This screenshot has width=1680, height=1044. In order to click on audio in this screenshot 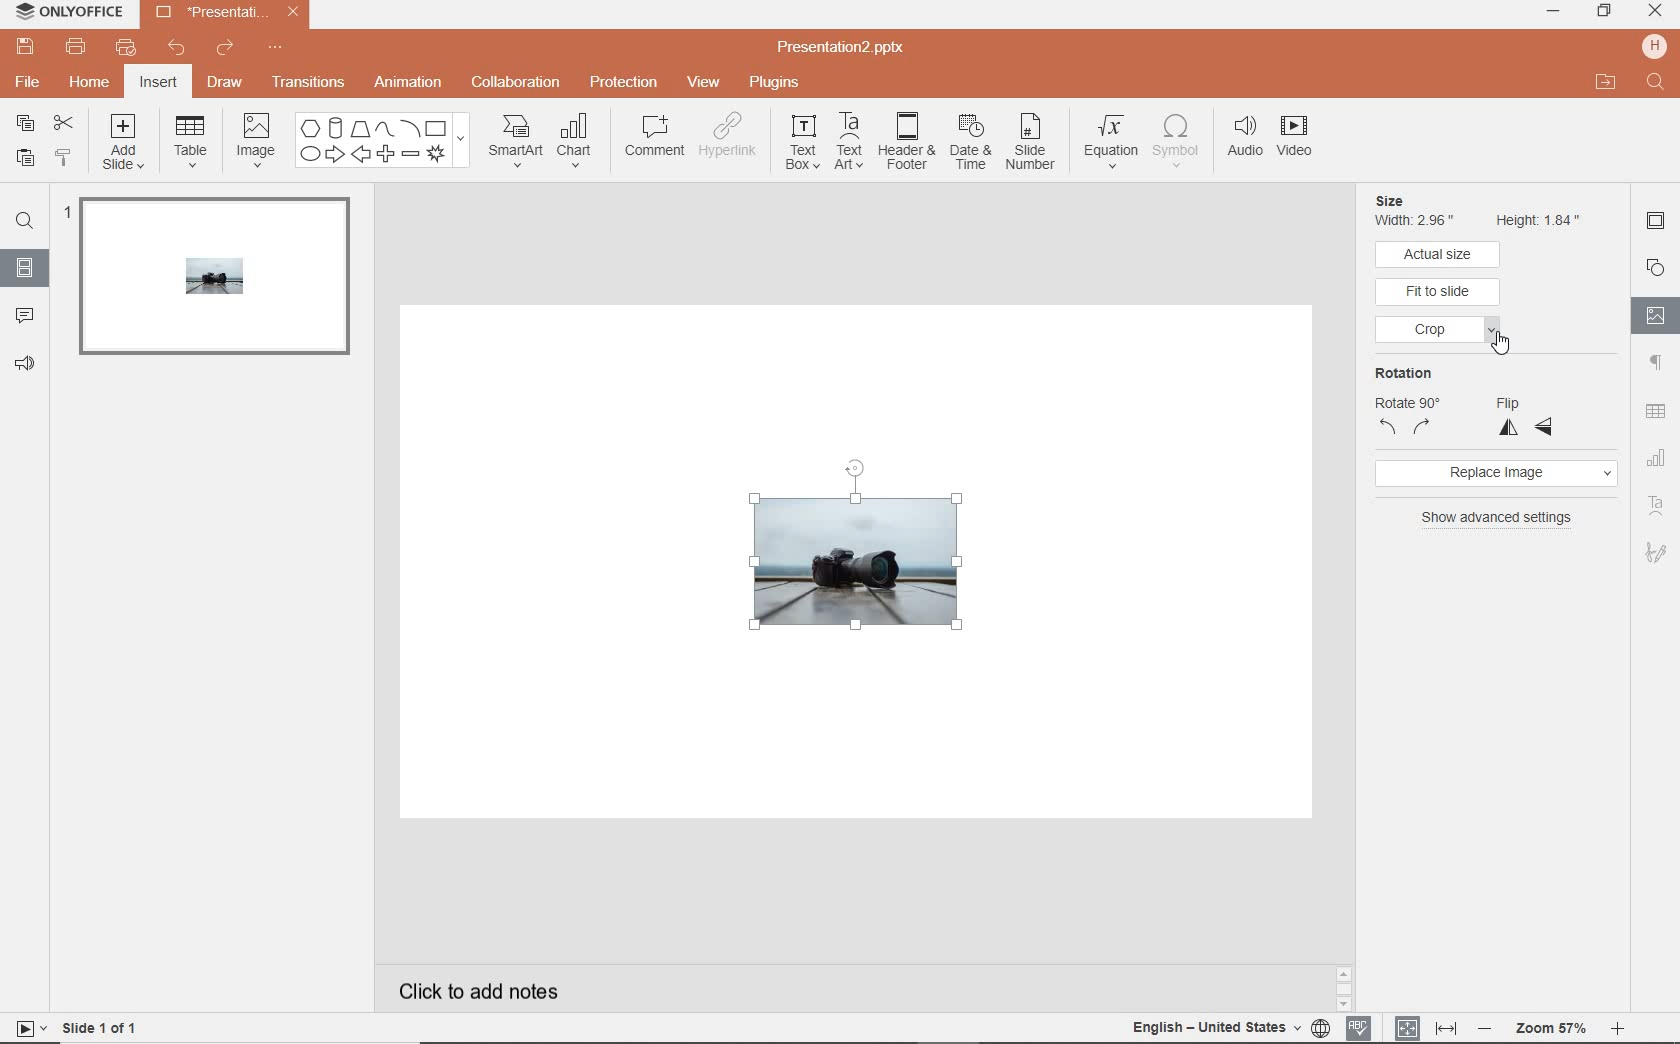, I will do `click(1244, 140)`.